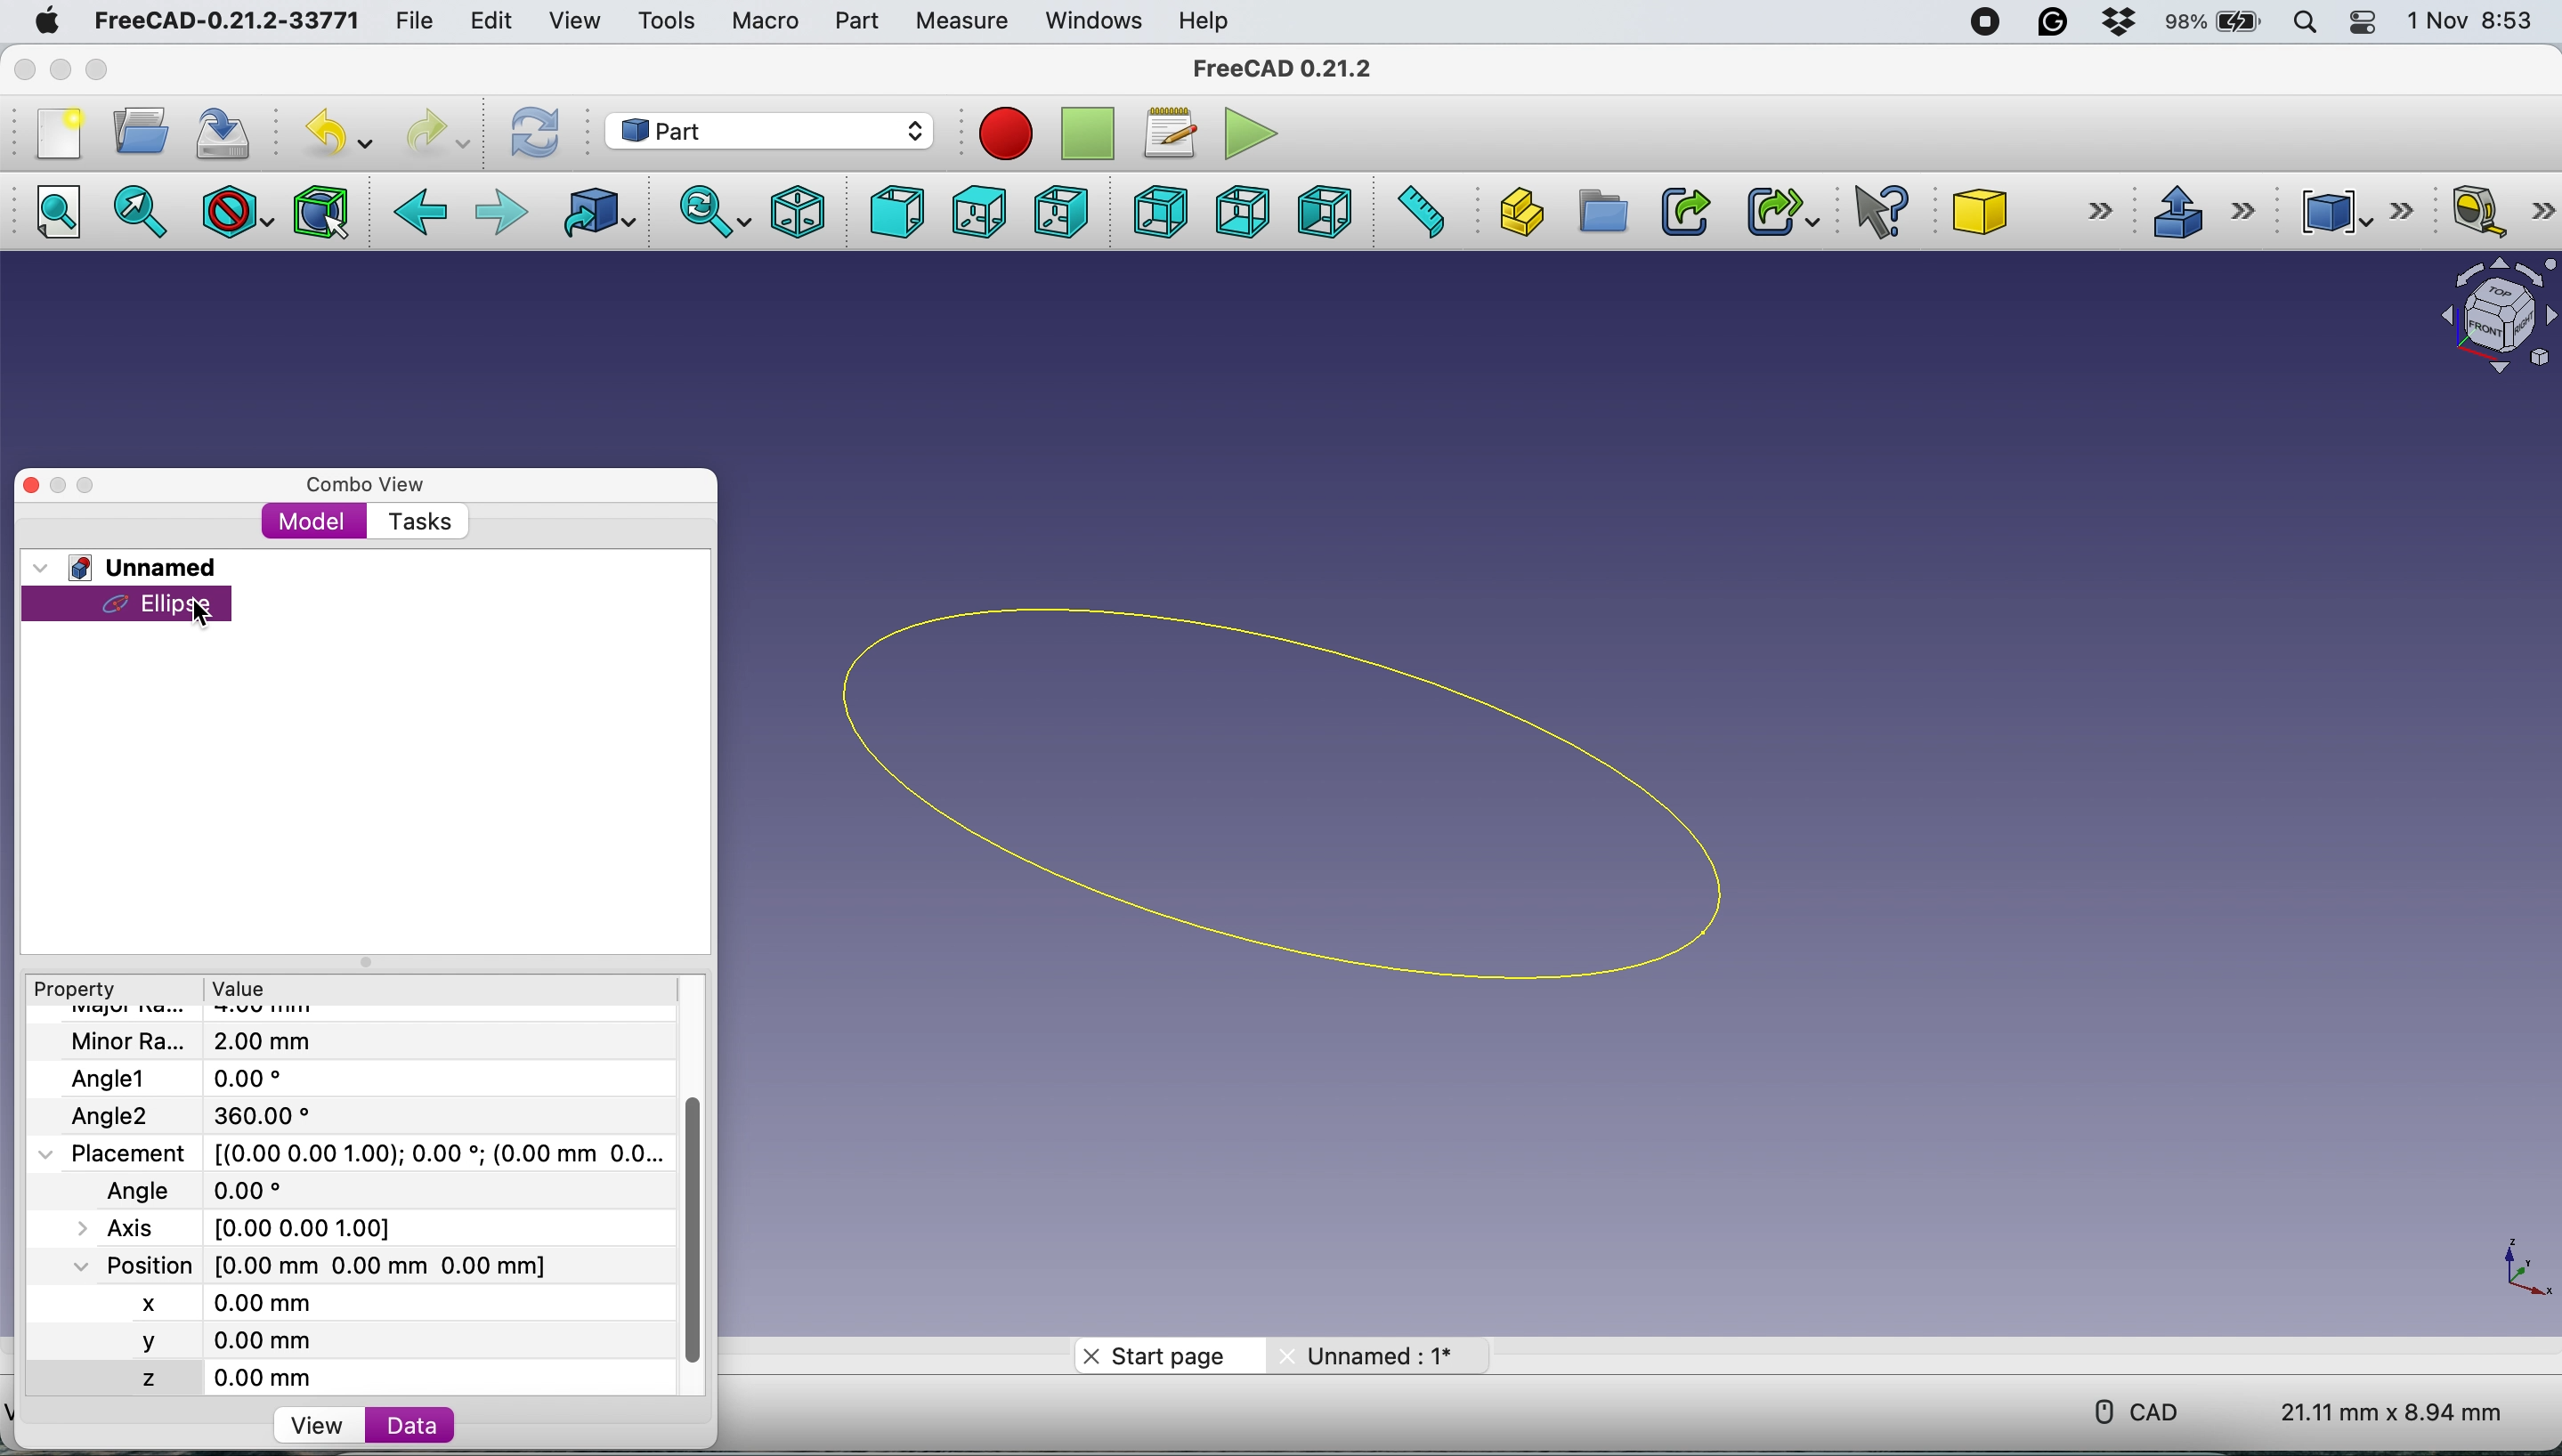 This screenshot has height=1456, width=2562. What do you see at coordinates (1211, 19) in the screenshot?
I see `help` at bounding box center [1211, 19].